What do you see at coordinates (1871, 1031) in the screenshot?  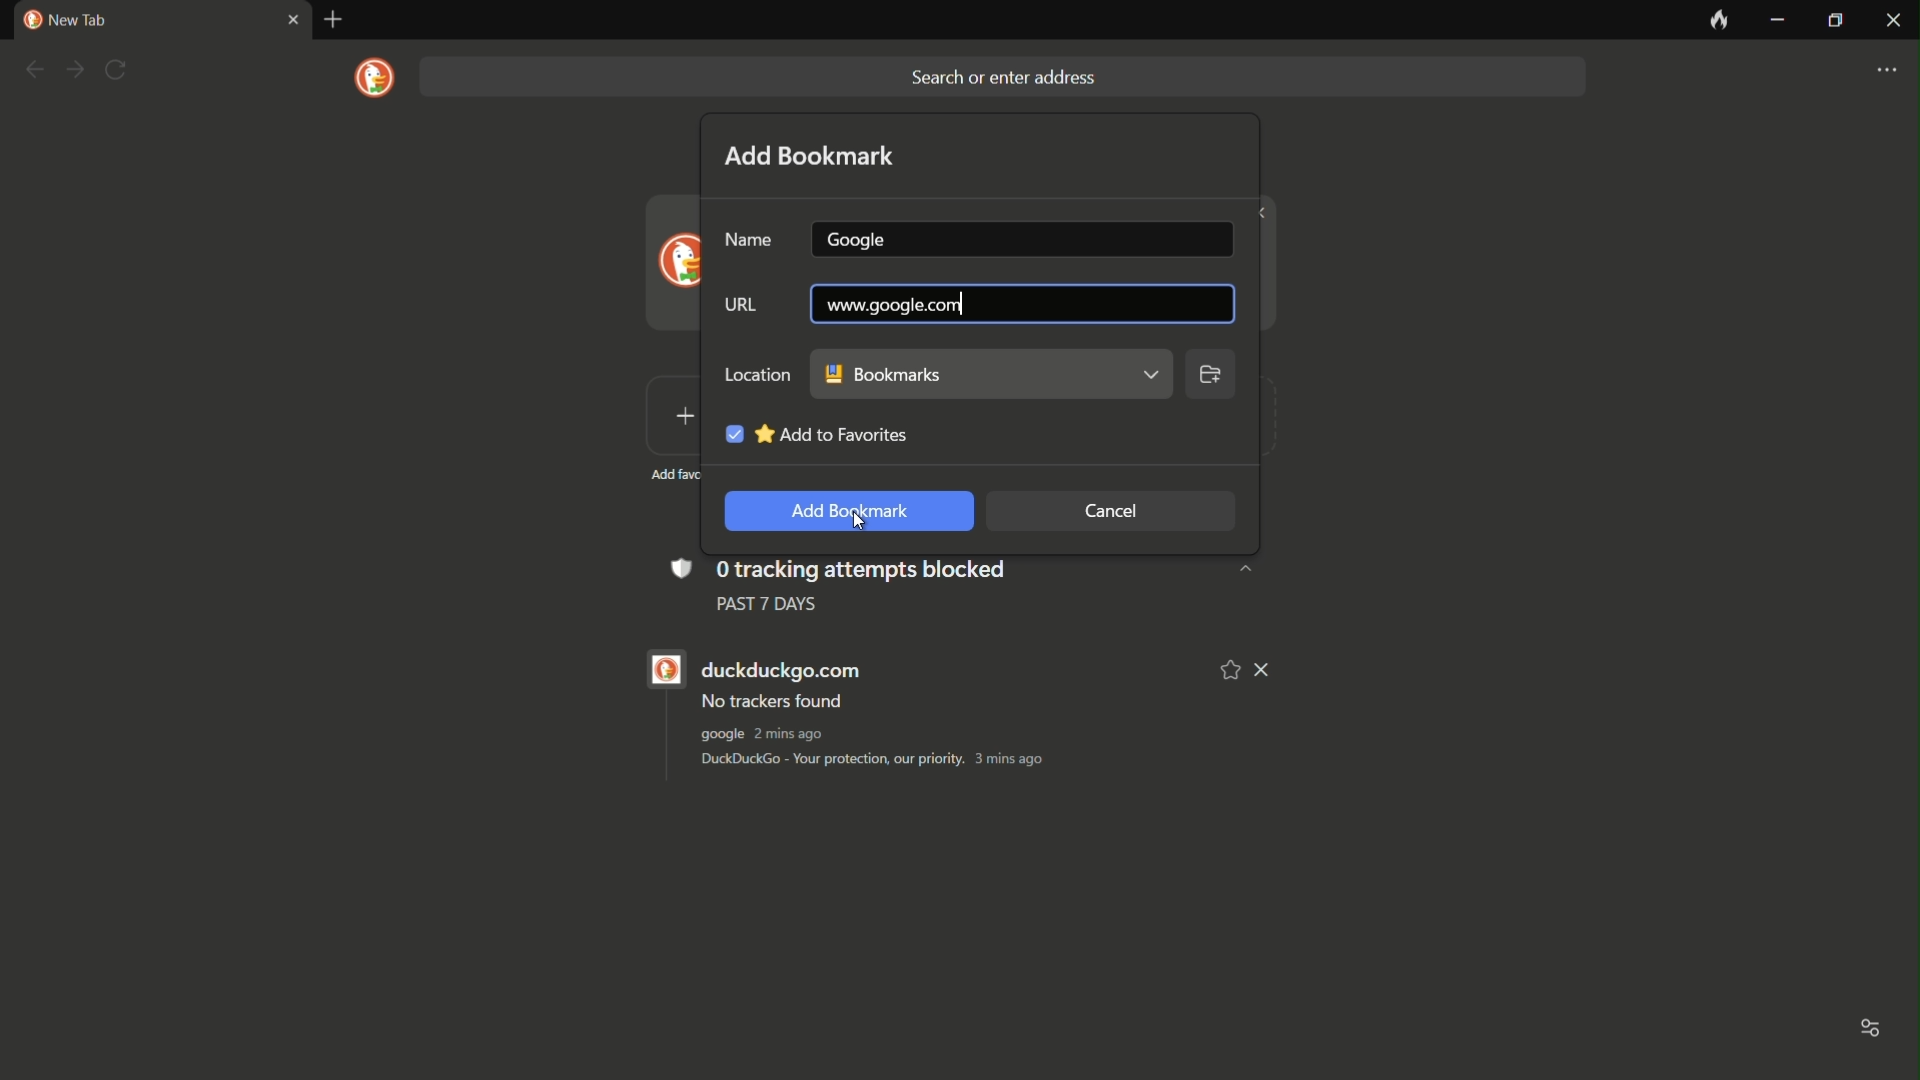 I see `toggle options` at bounding box center [1871, 1031].